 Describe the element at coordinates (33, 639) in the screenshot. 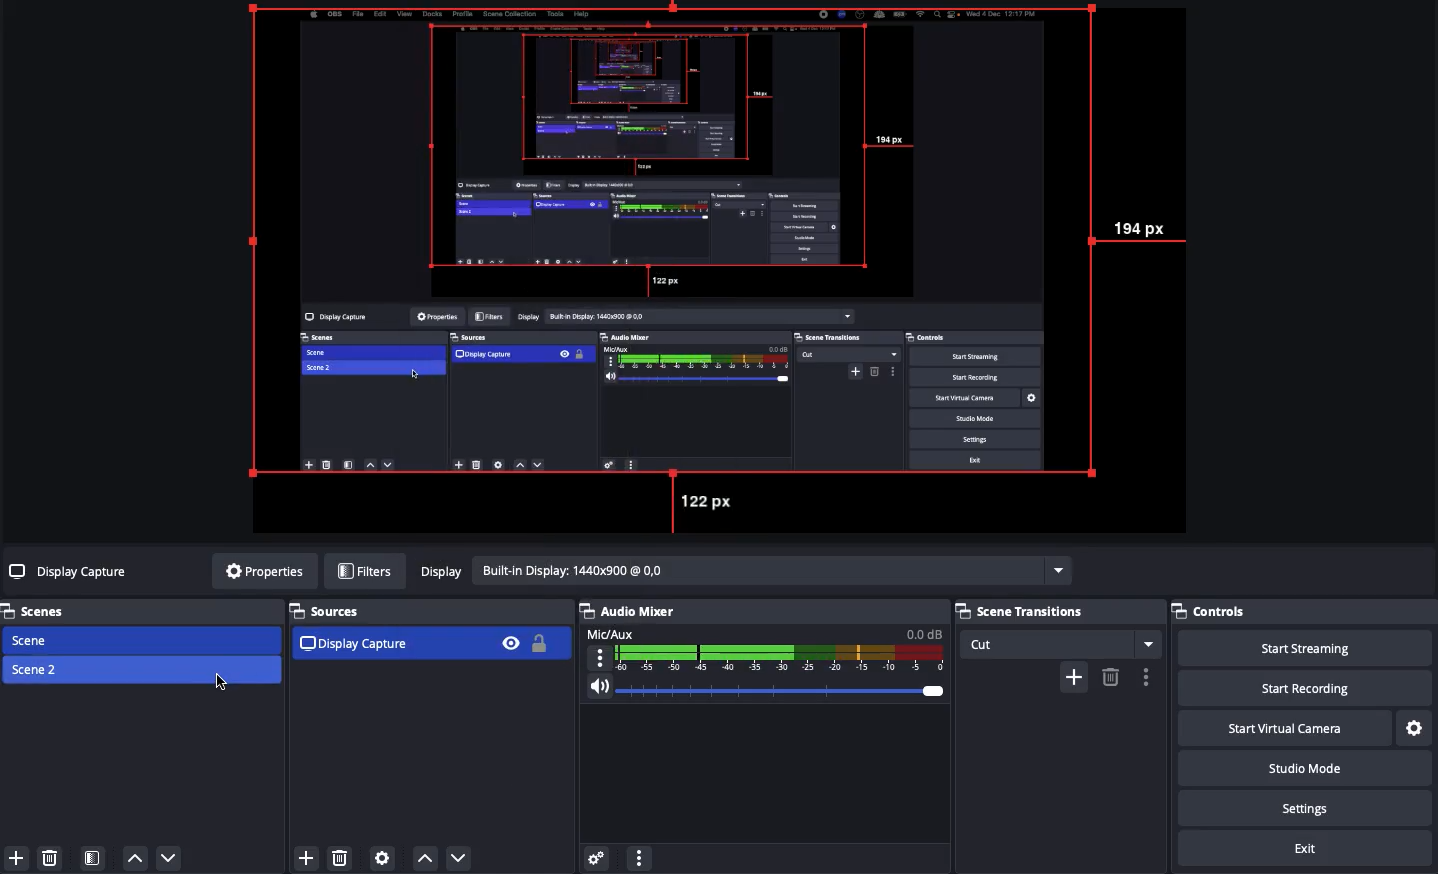

I see `Scene 1` at that location.